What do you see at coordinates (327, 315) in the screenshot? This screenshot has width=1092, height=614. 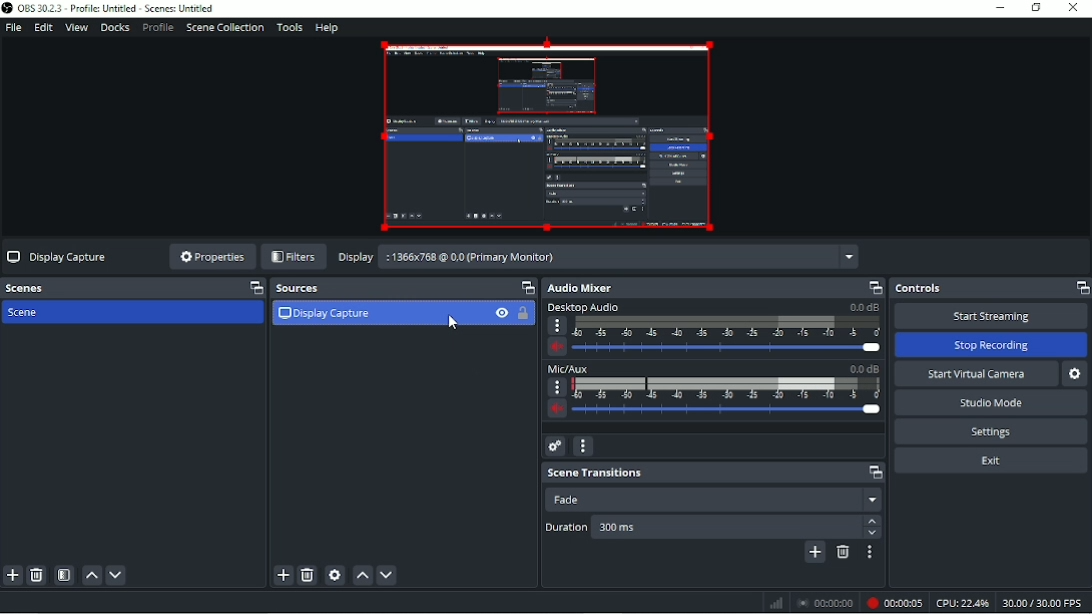 I see `Display Capture` at bounding box center [327, 315].